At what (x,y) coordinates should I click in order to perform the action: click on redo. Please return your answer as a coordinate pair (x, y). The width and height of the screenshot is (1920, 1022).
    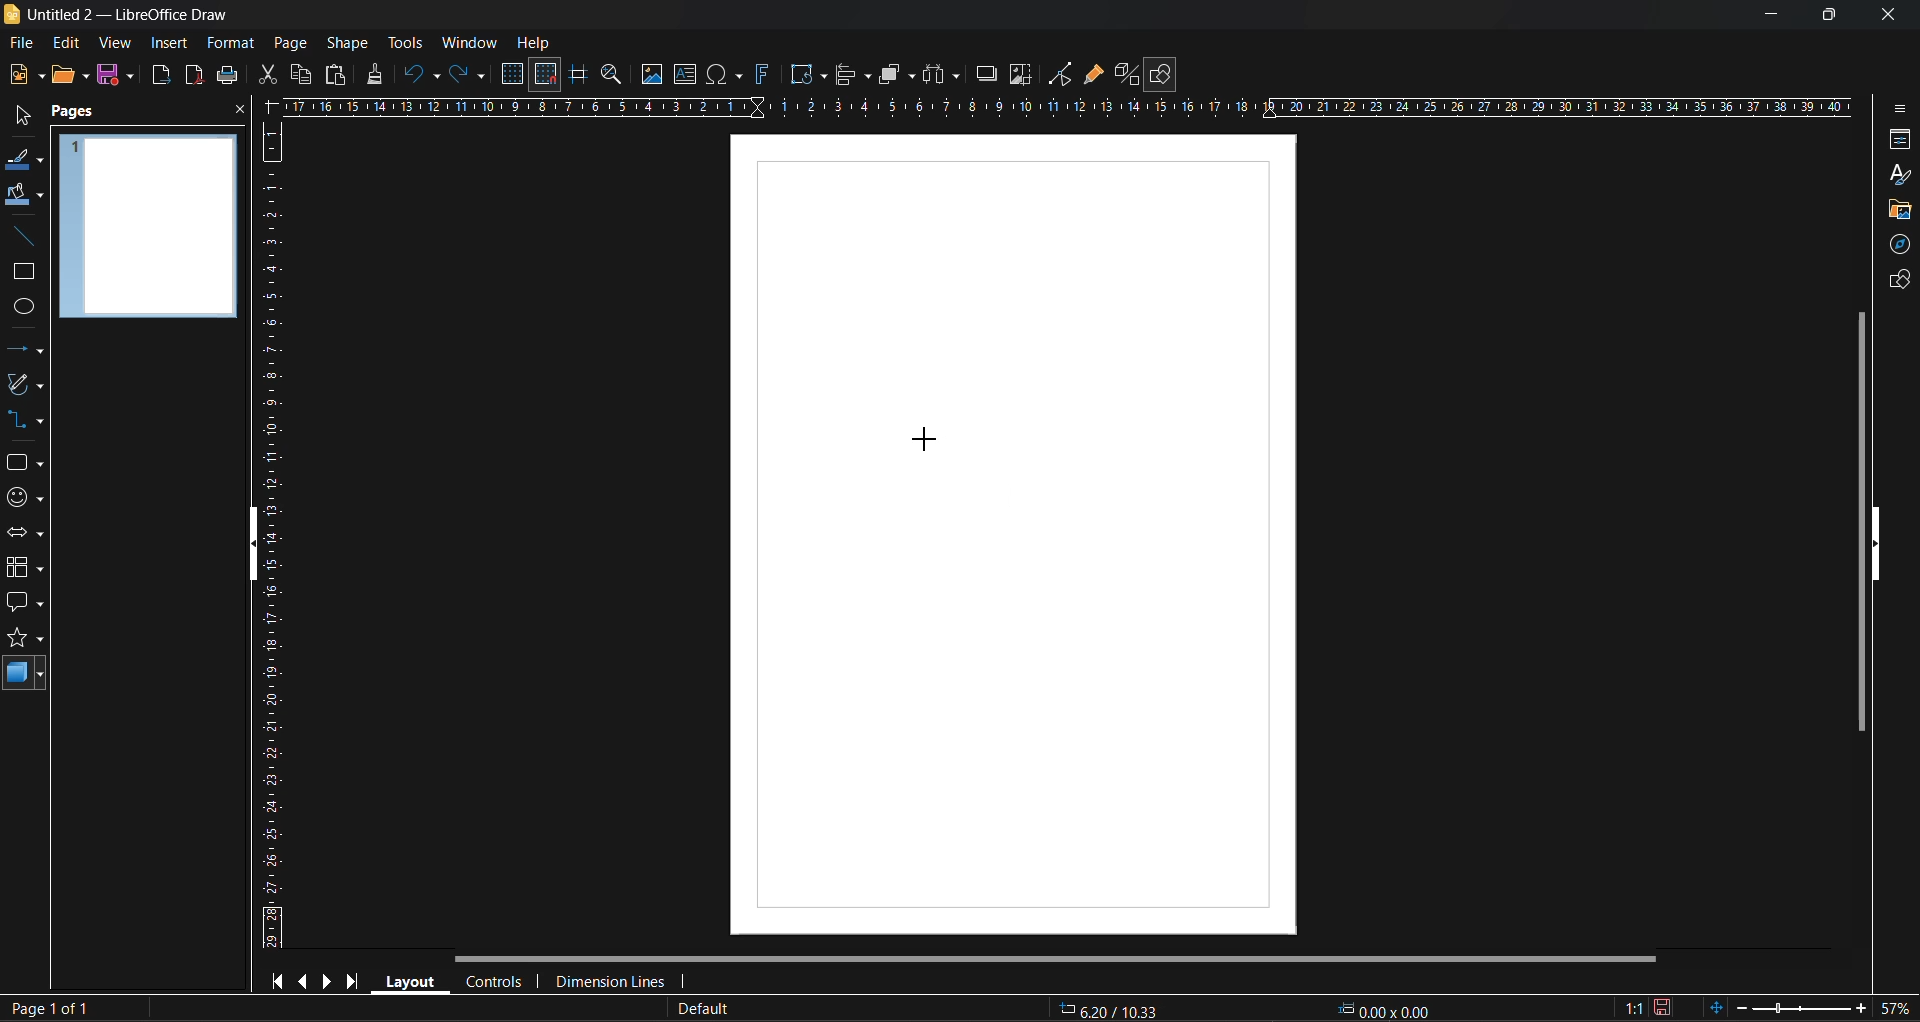
    Looking at the image, I should click on (465, 77).